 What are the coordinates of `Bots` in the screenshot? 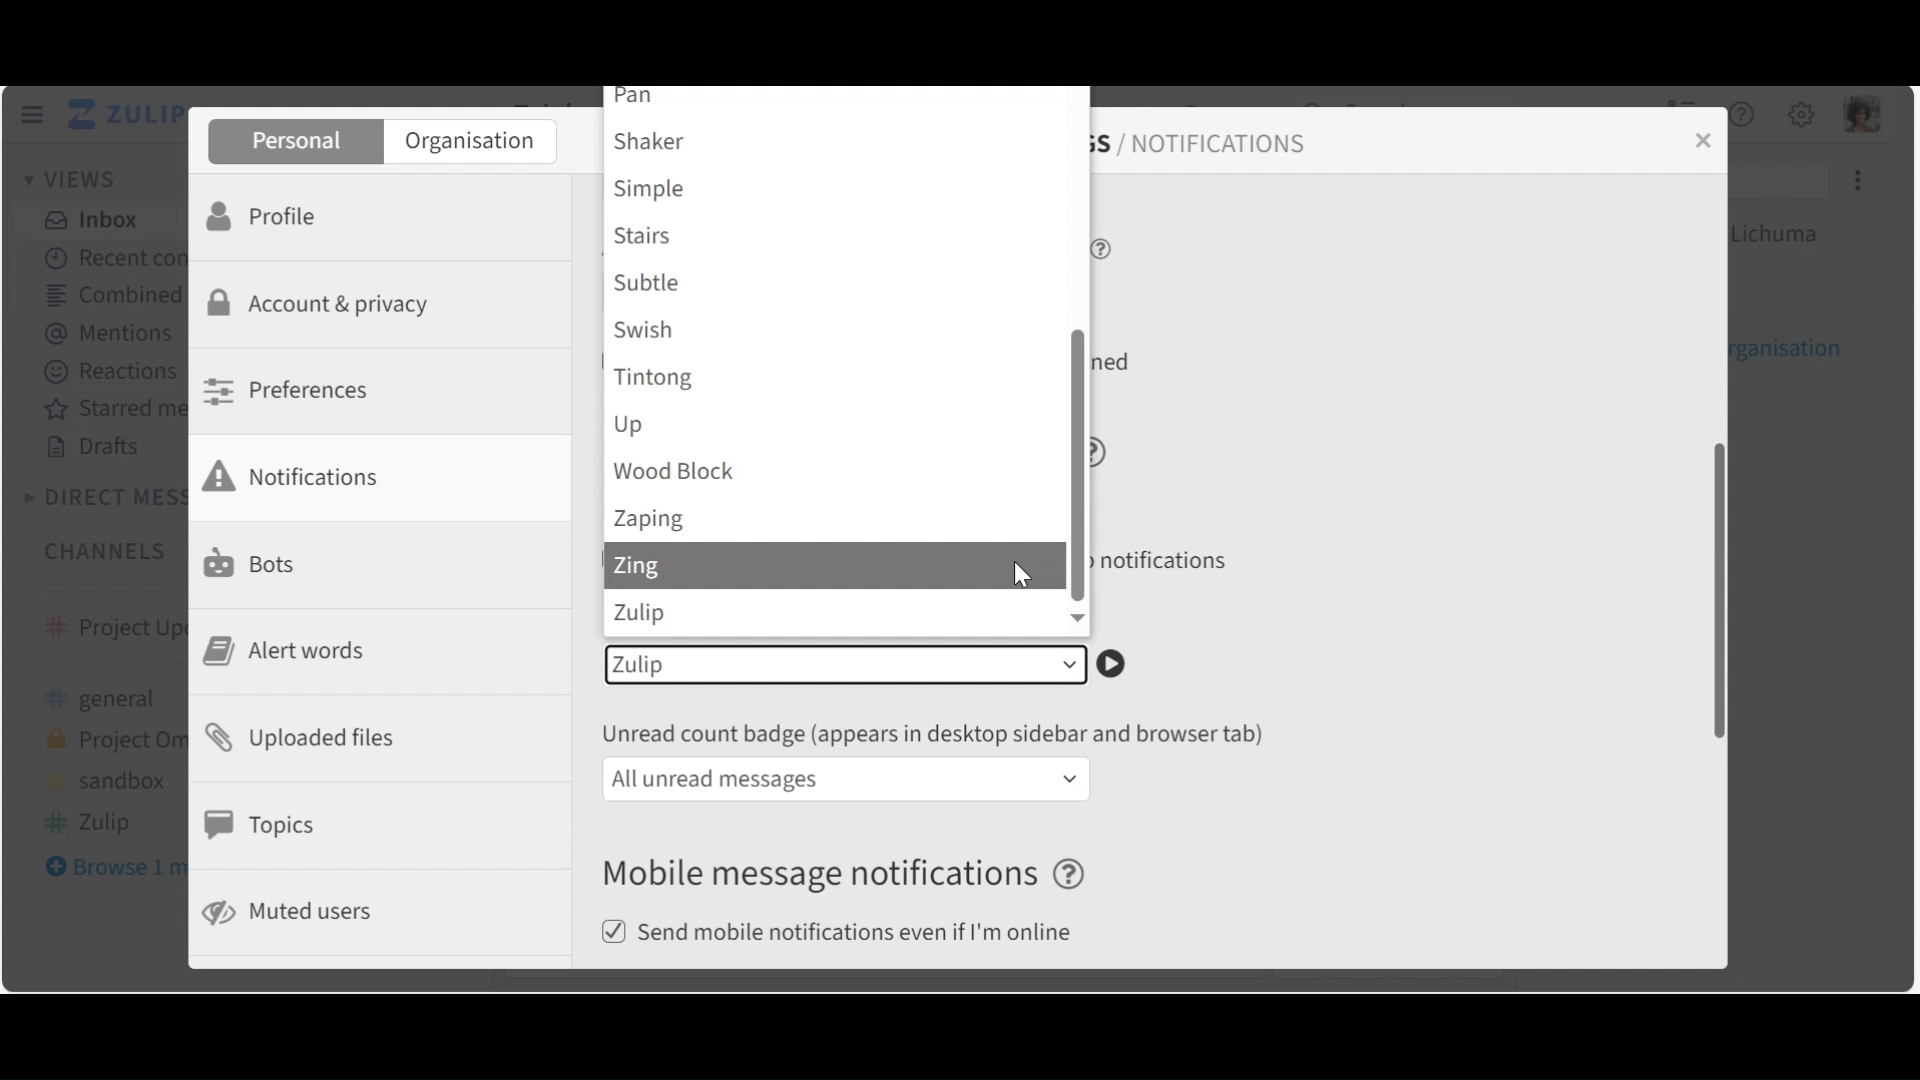 It's located at (255, 561).